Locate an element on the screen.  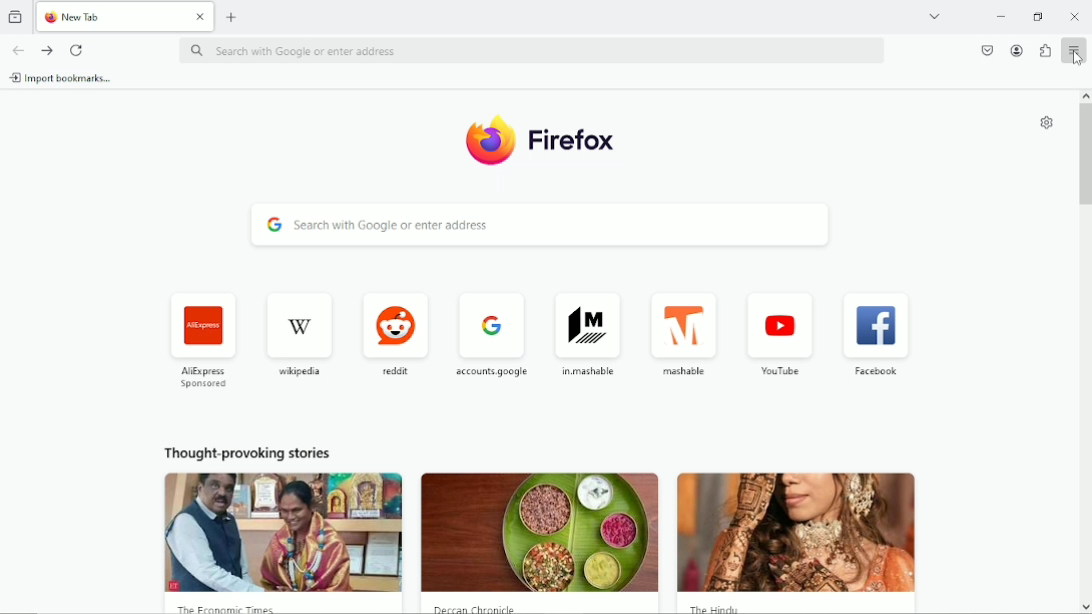
extensions is located at coordinates (1045, 50).